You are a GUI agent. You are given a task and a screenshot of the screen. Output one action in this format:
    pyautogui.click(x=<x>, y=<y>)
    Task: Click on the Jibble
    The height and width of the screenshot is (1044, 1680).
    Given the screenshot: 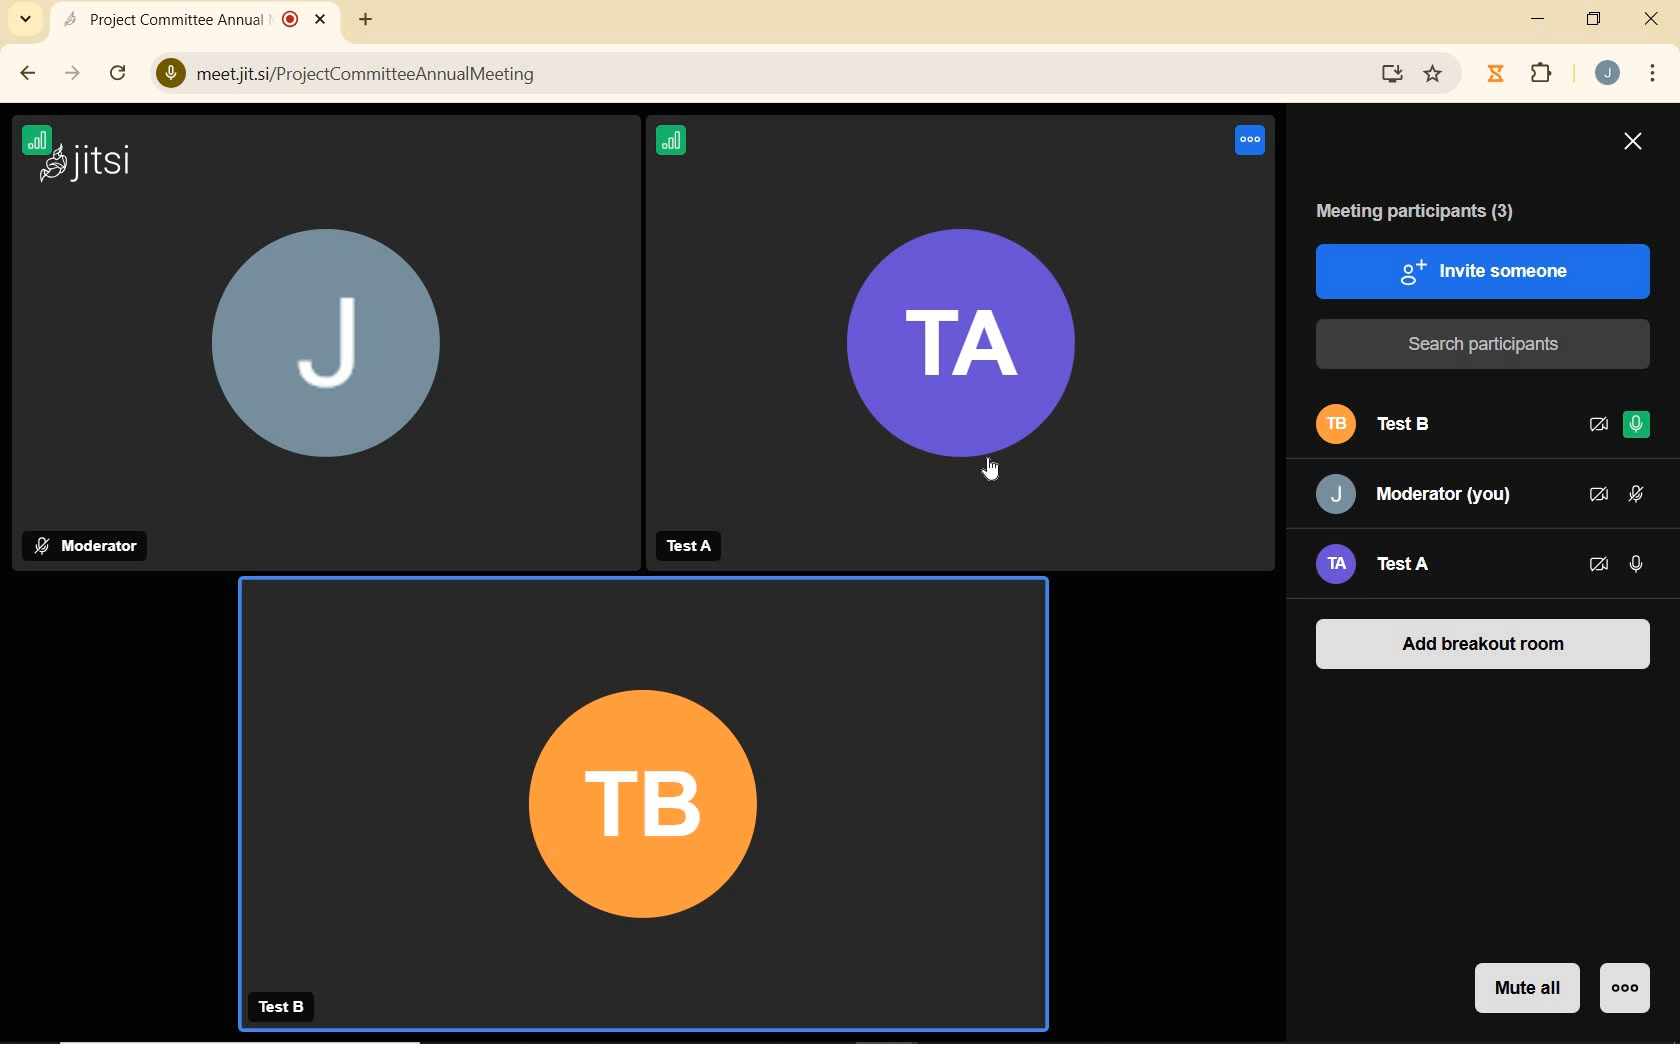 What is the action you would take?
    pyautogui.click(x=1496, y=75)
    